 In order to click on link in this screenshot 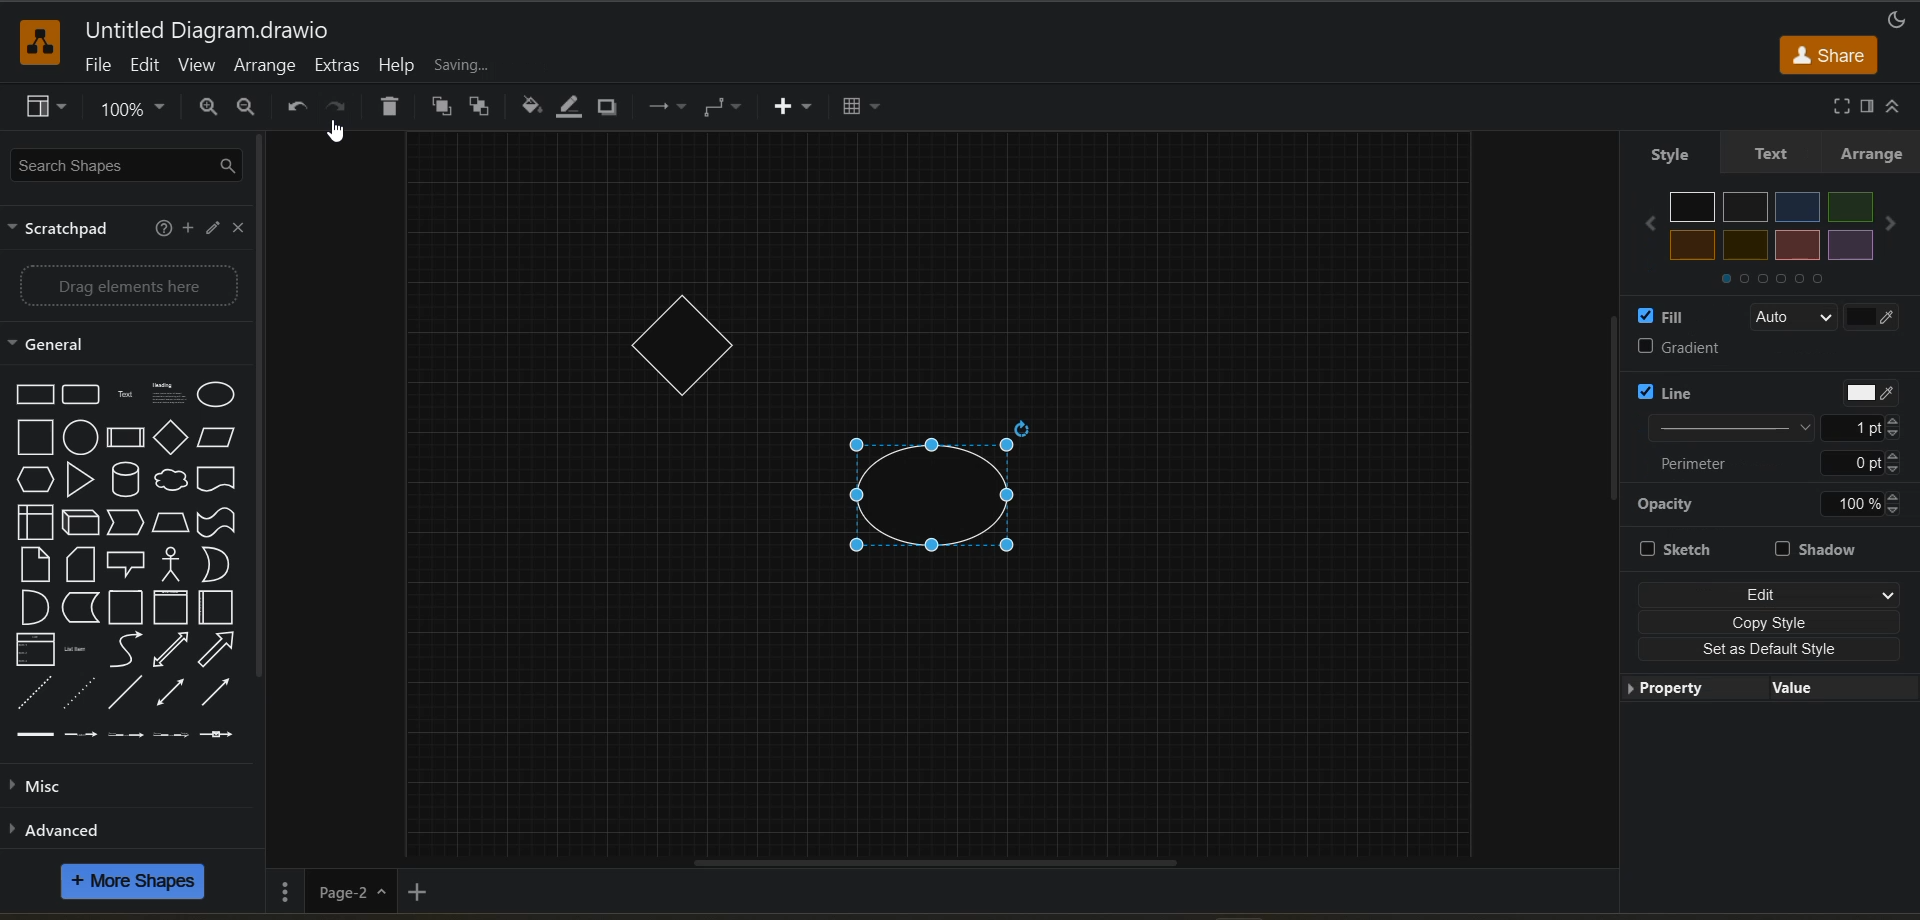, I will do `click(37, 736)`.